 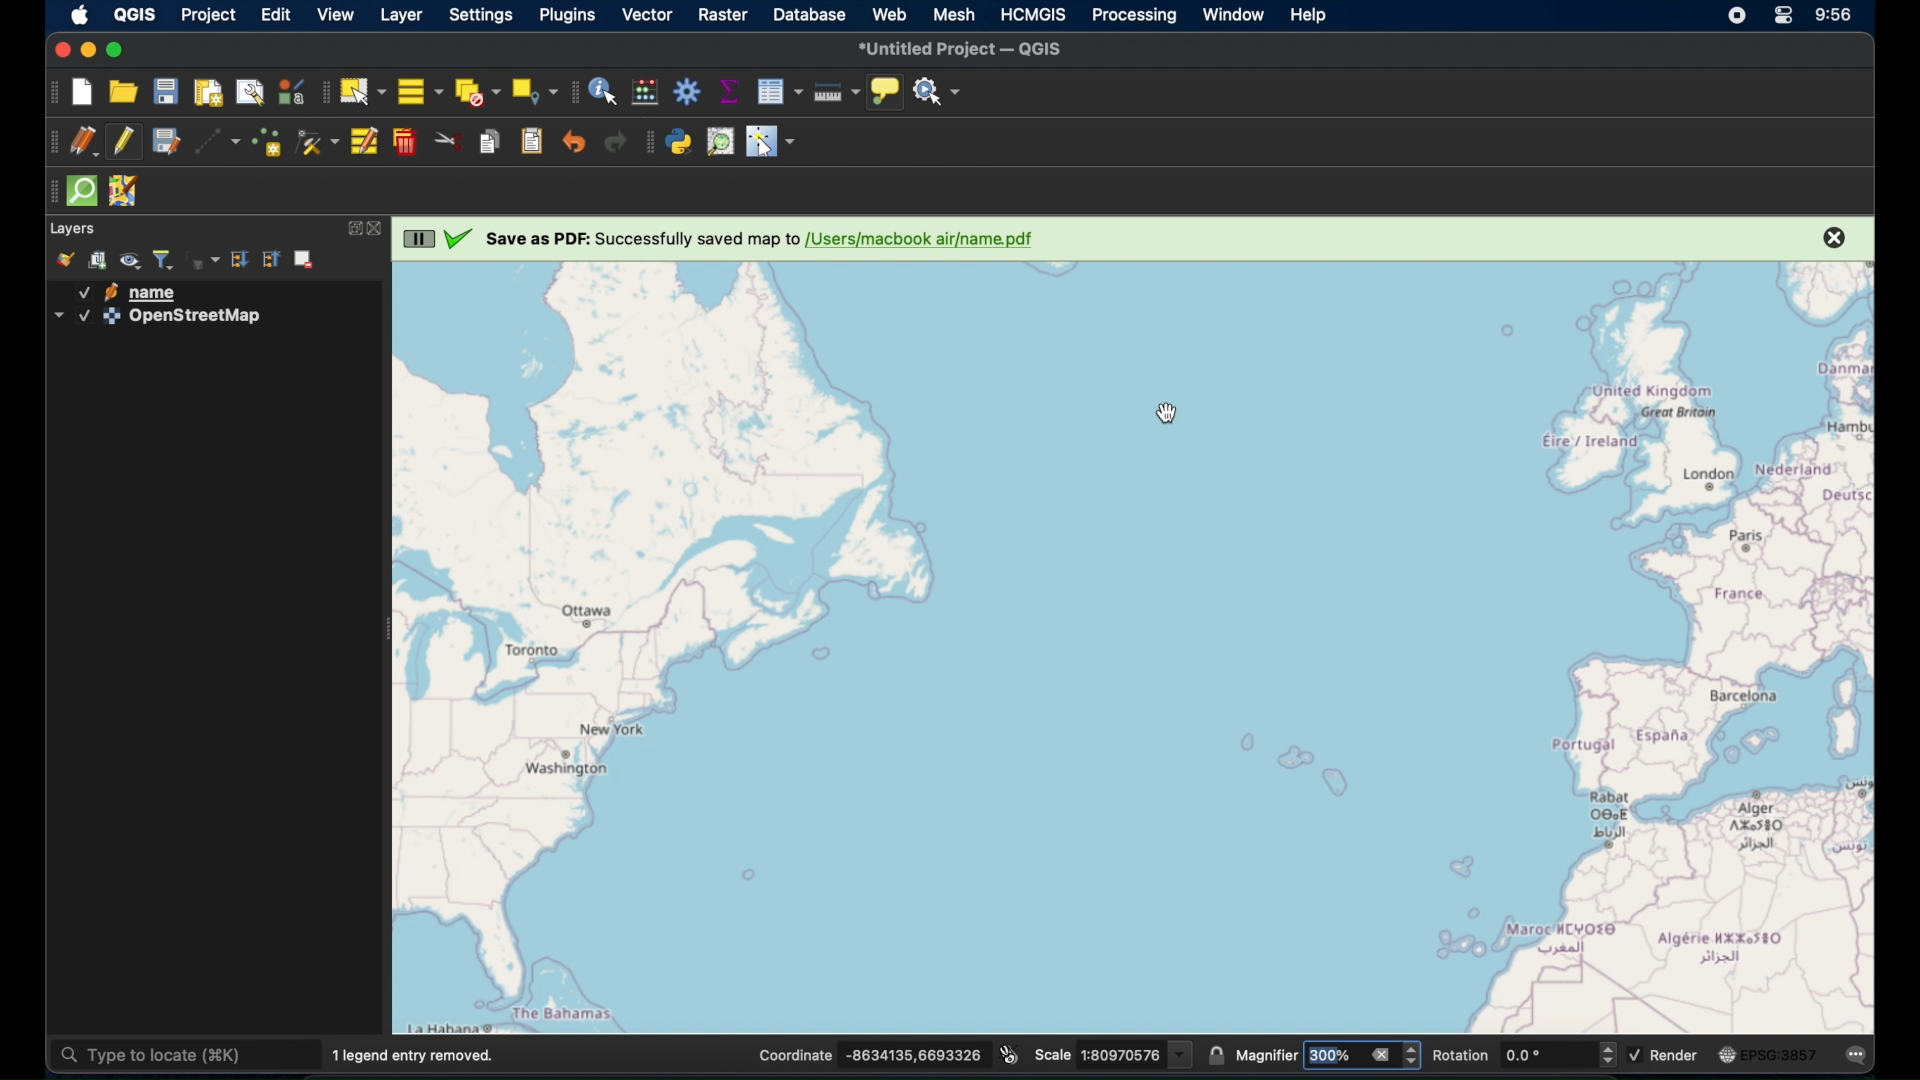 What do you see at coordinates (479, 15) in the screenshot?
I see `settings` at bounding box center [479, 15].